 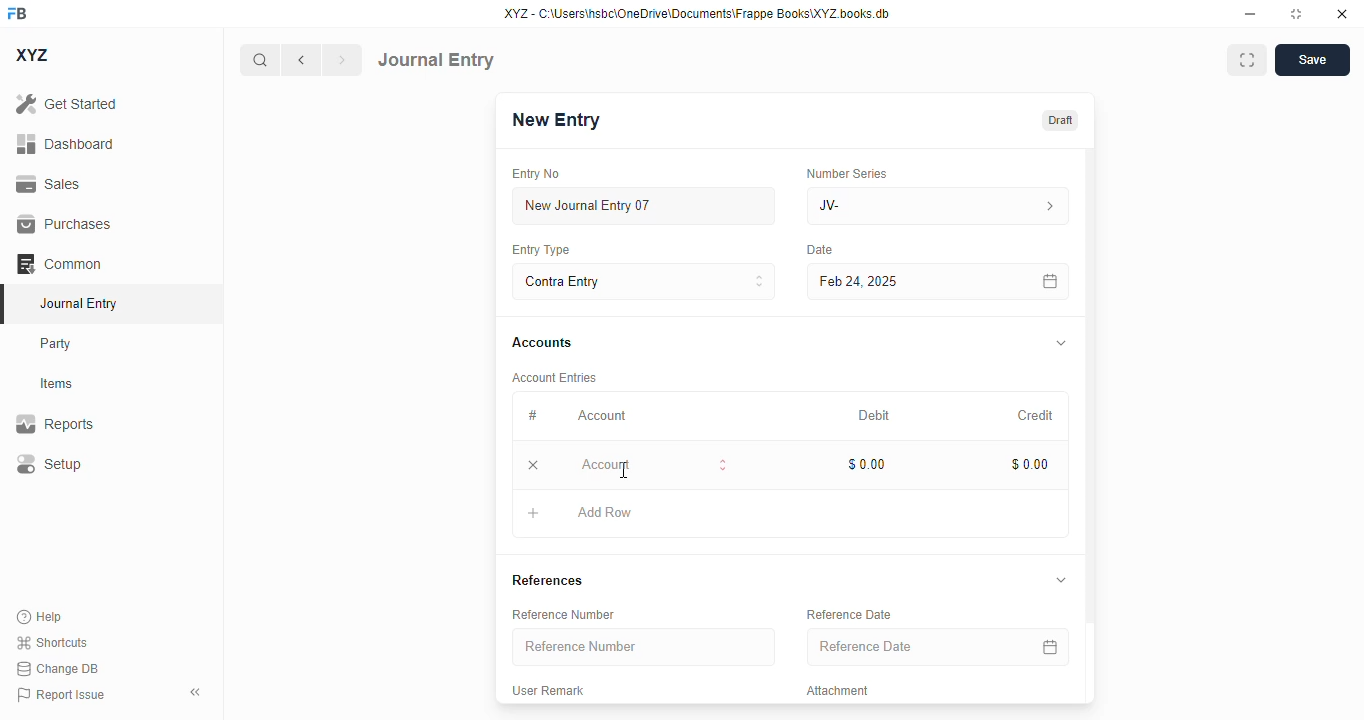 What do you see at coordinates (849, 173) in the screenshot?
I see `number series` at bounding box center [849, 173].